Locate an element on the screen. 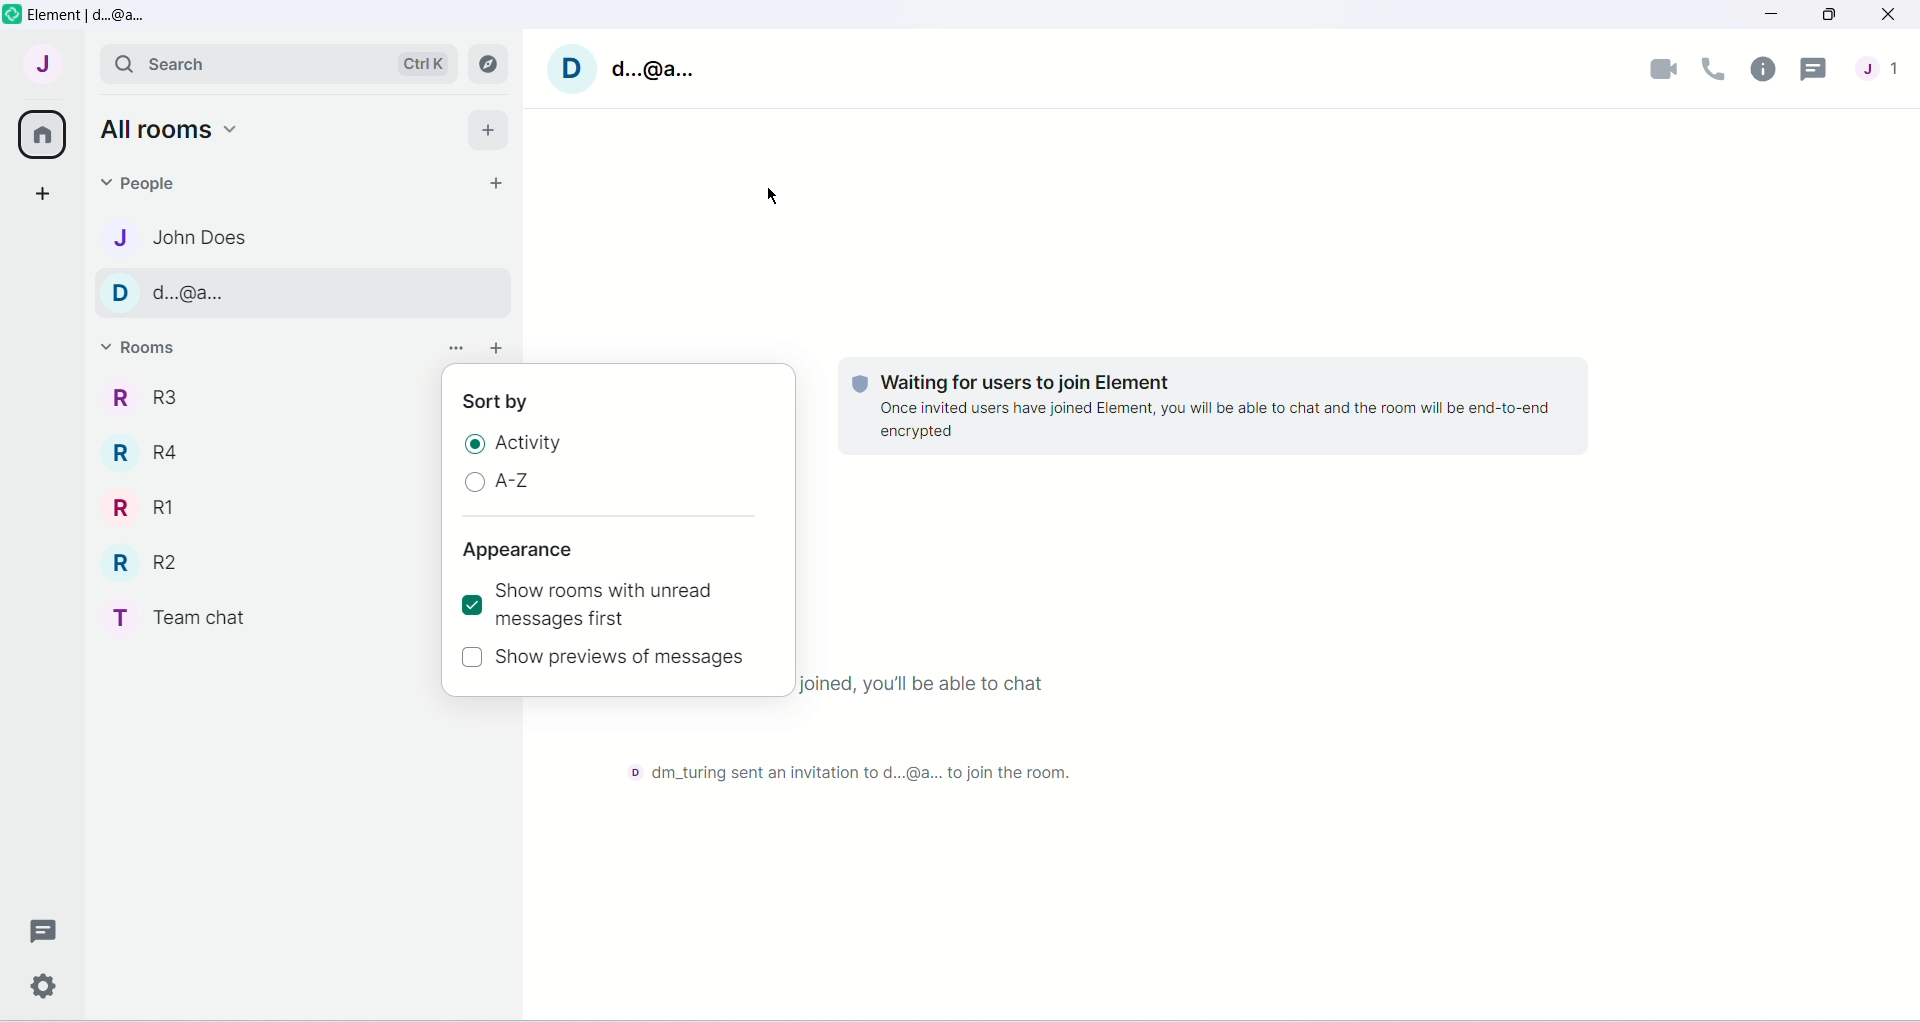 The width and height of the screenshot is (1920, 1022). Show rooms with unread messages first is located at coordinates (622, 605).